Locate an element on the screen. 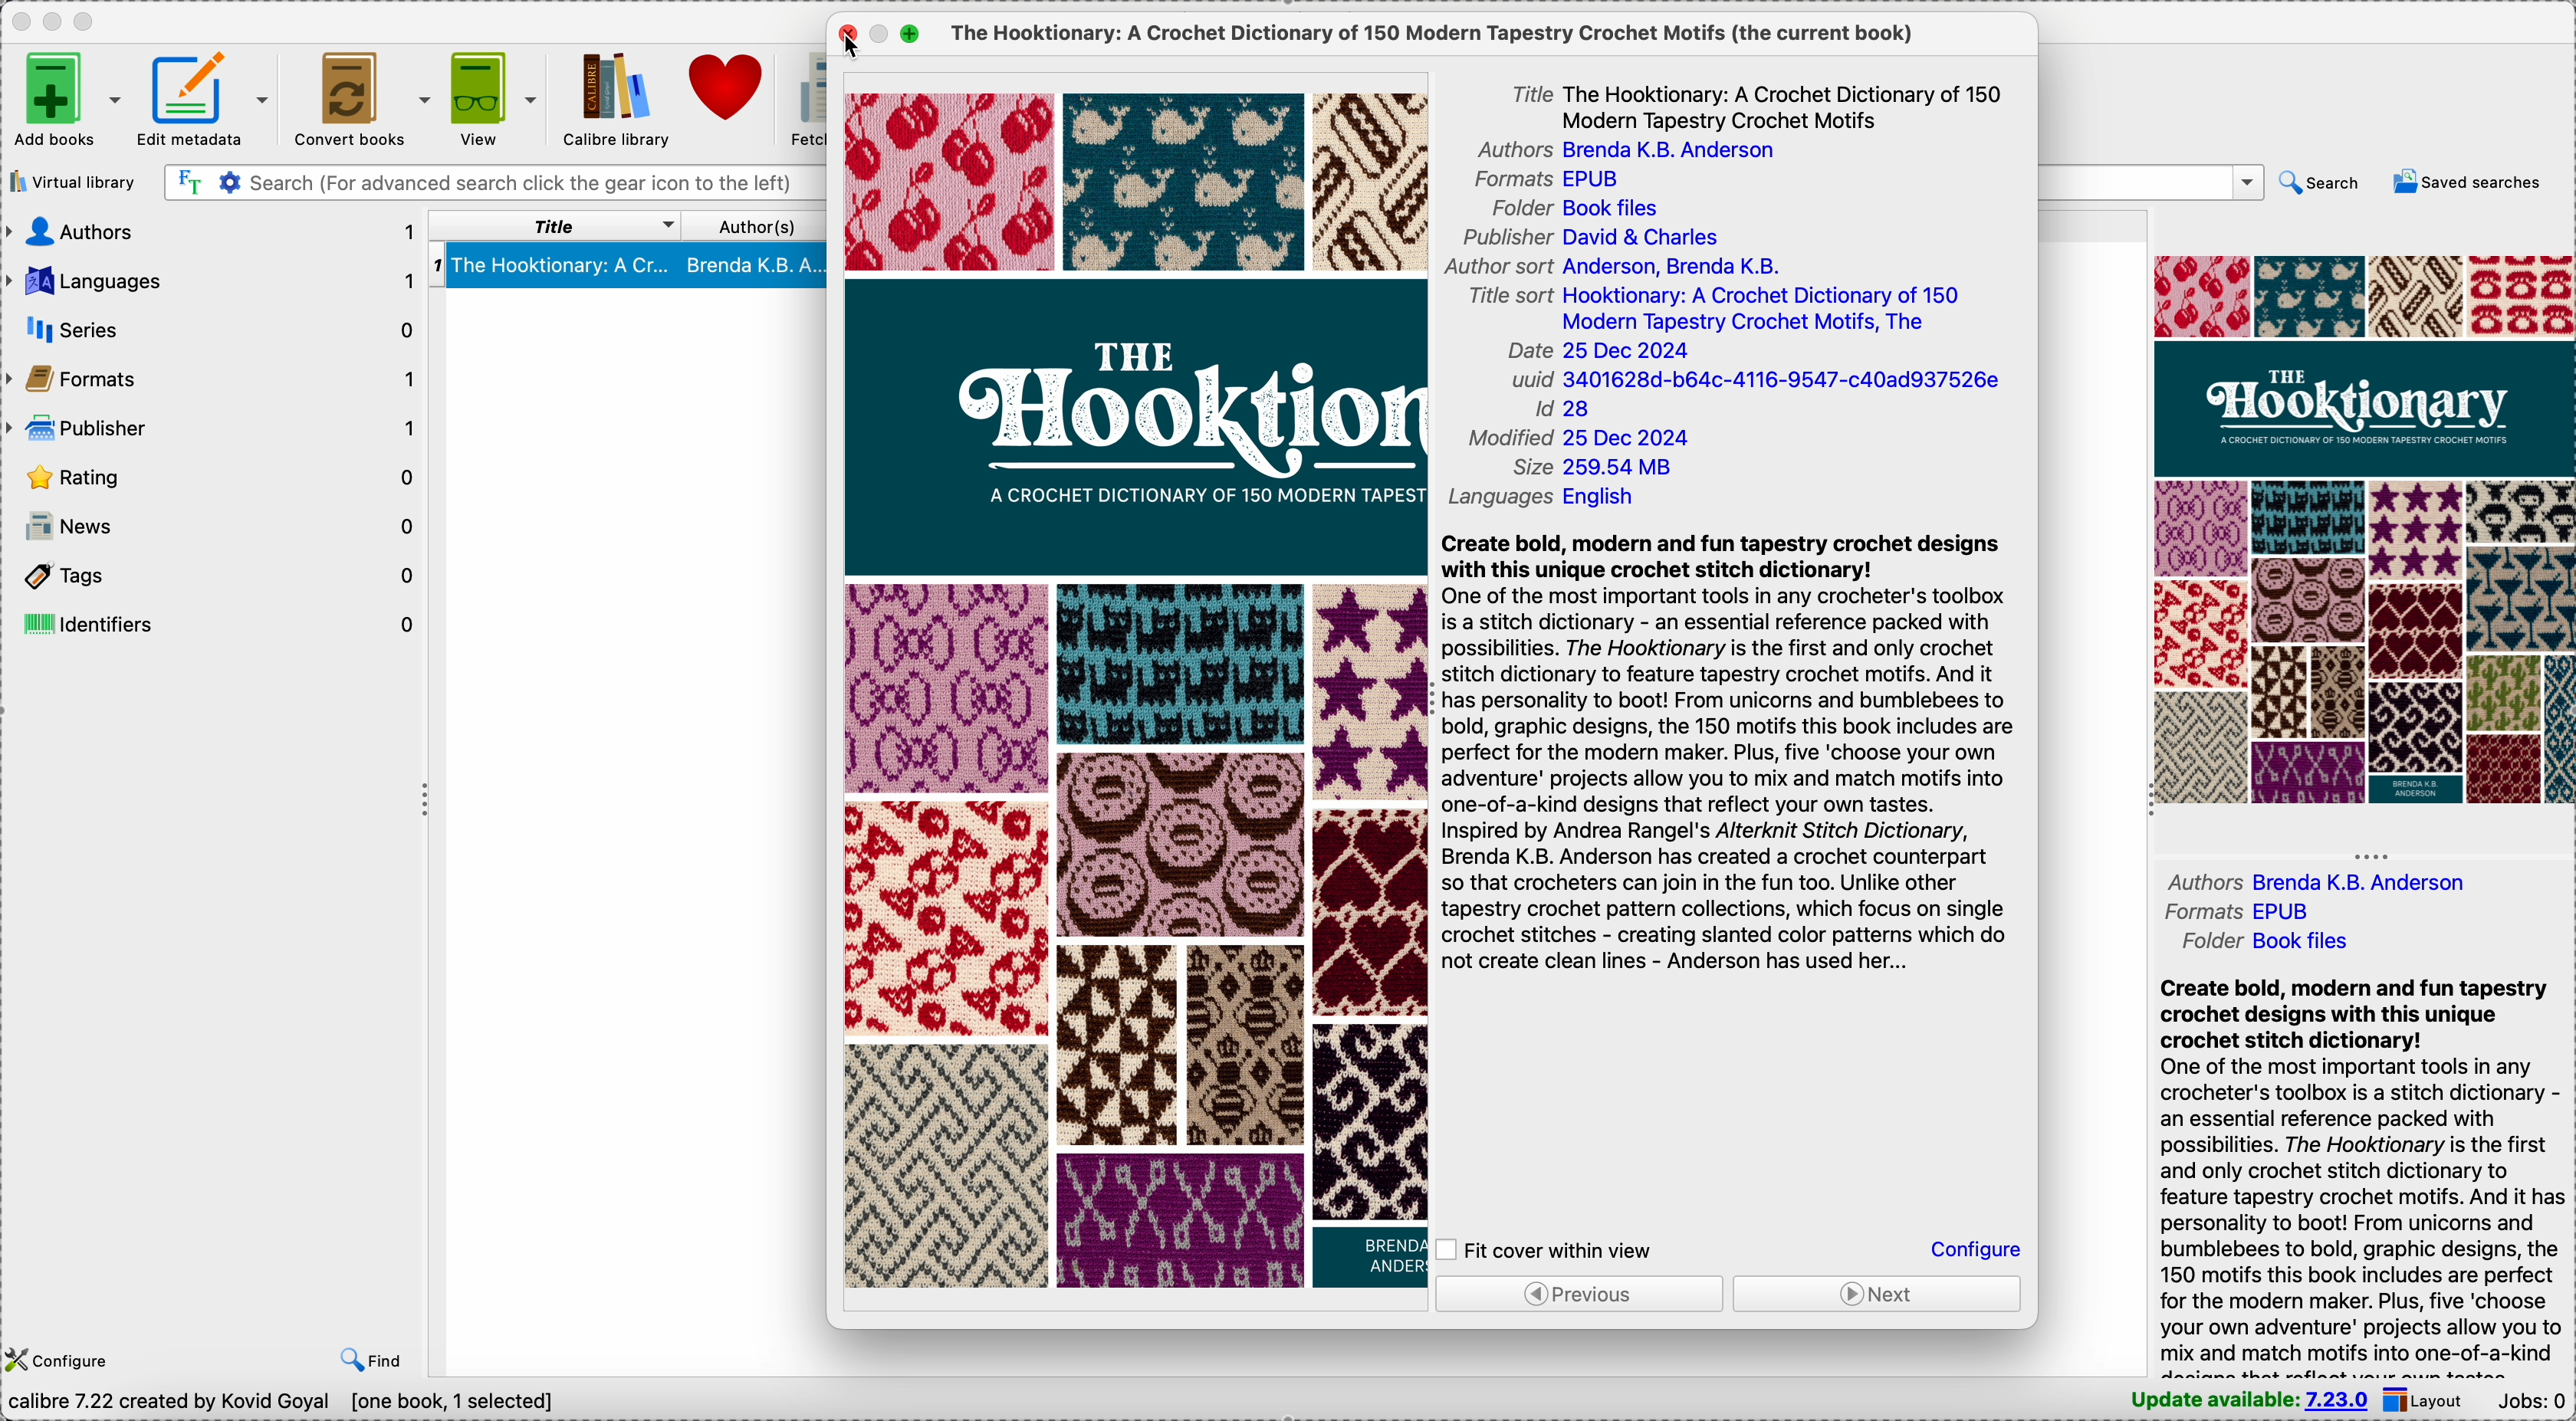  title is located at coordinates (560, 225).